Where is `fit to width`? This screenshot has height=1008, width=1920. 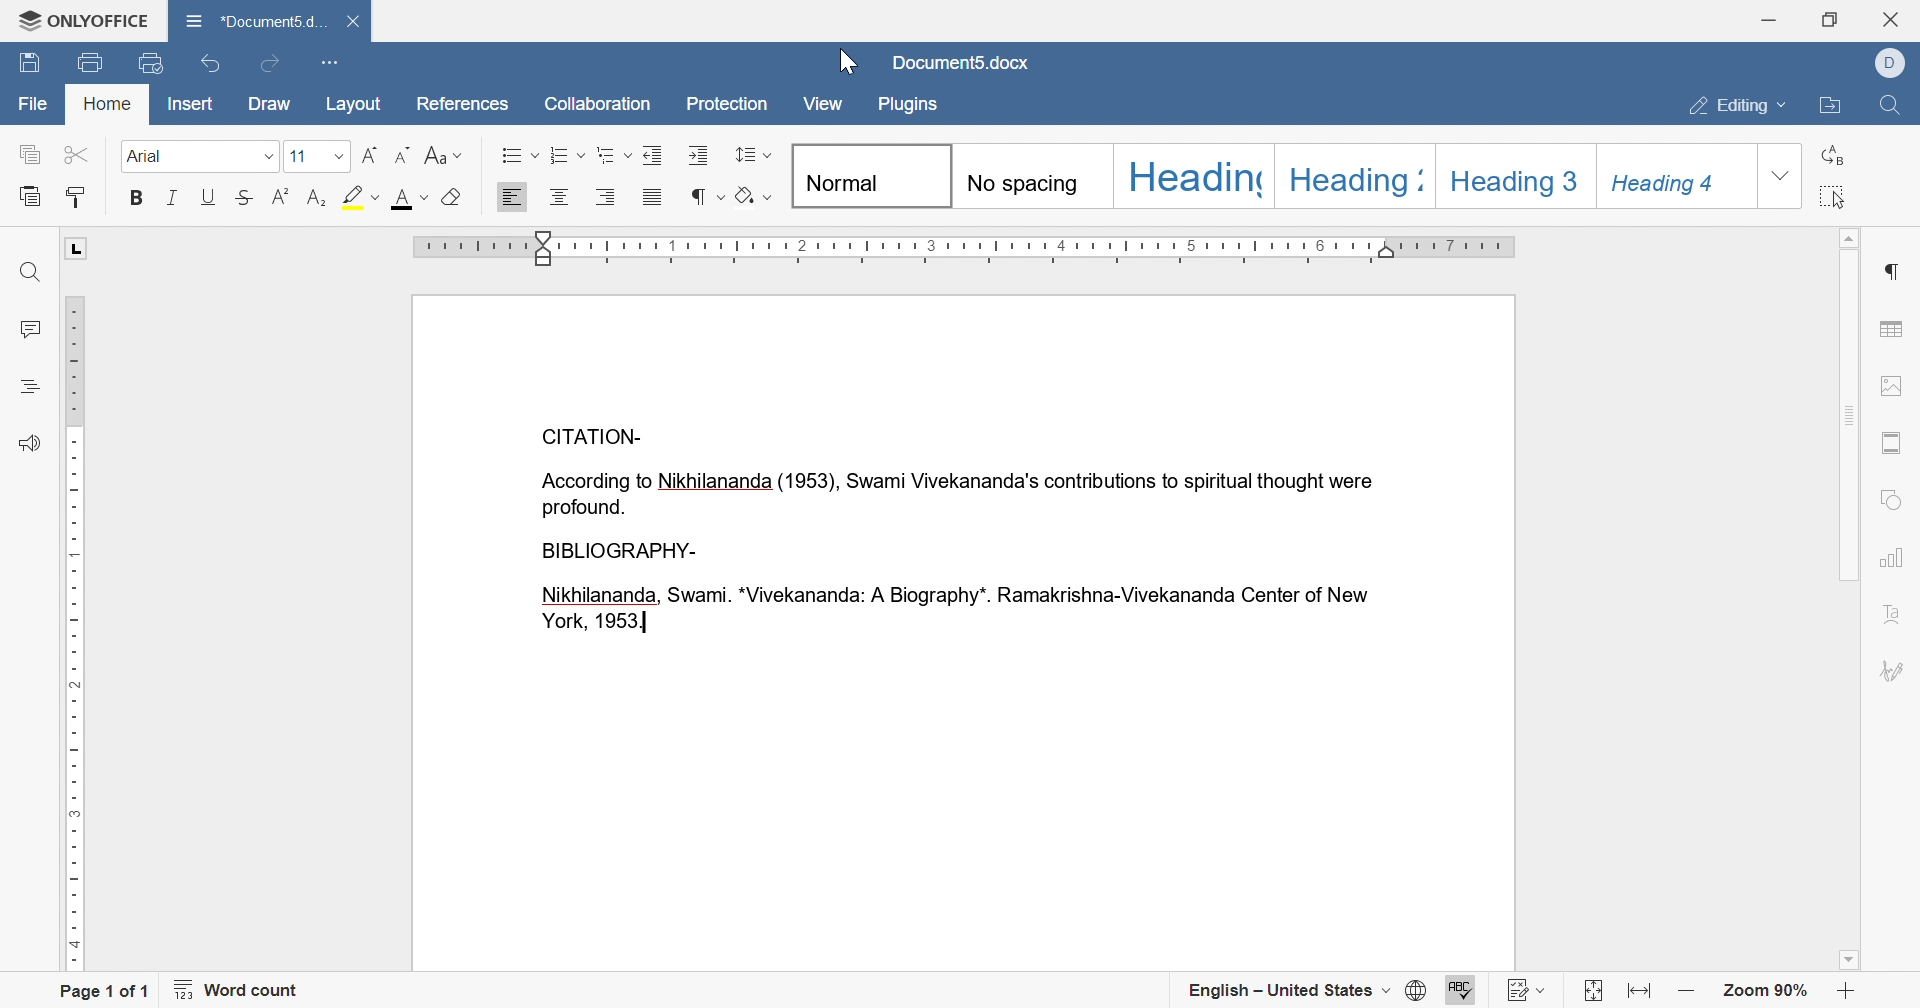
fit to width is located at coordinates (1637, 992).